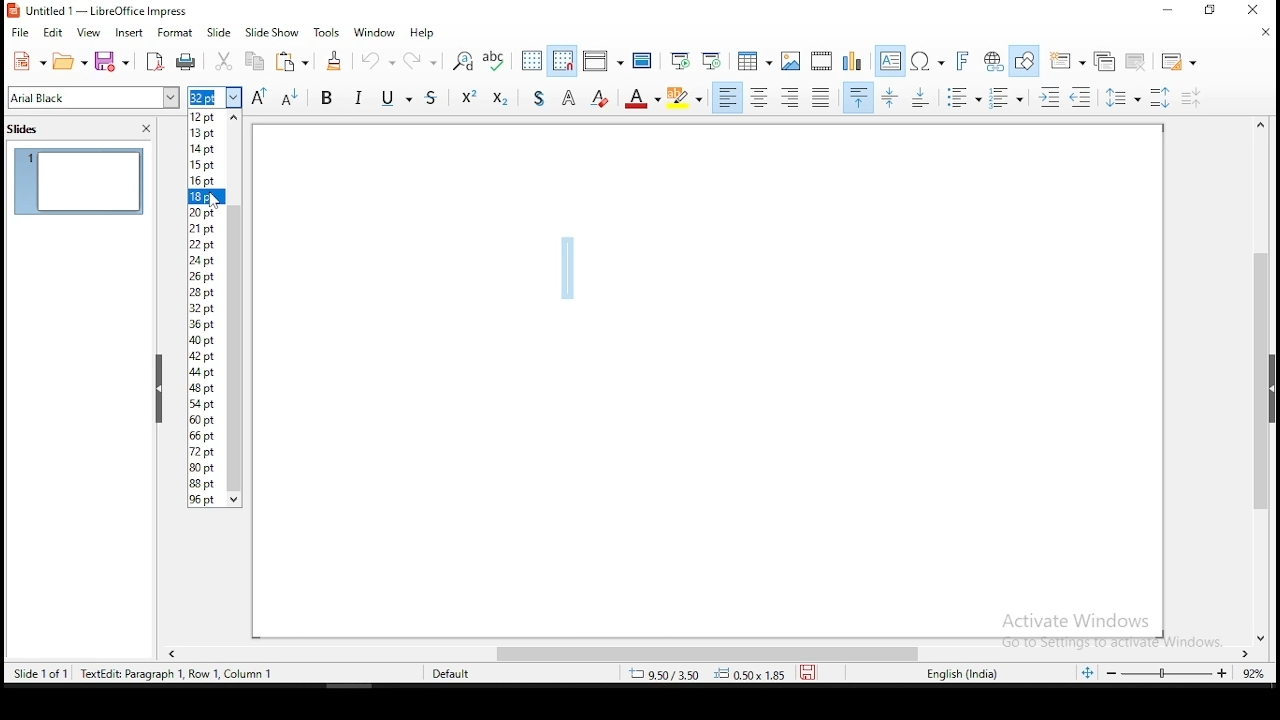  I want to click on Highlight Color, so click(685, 98).